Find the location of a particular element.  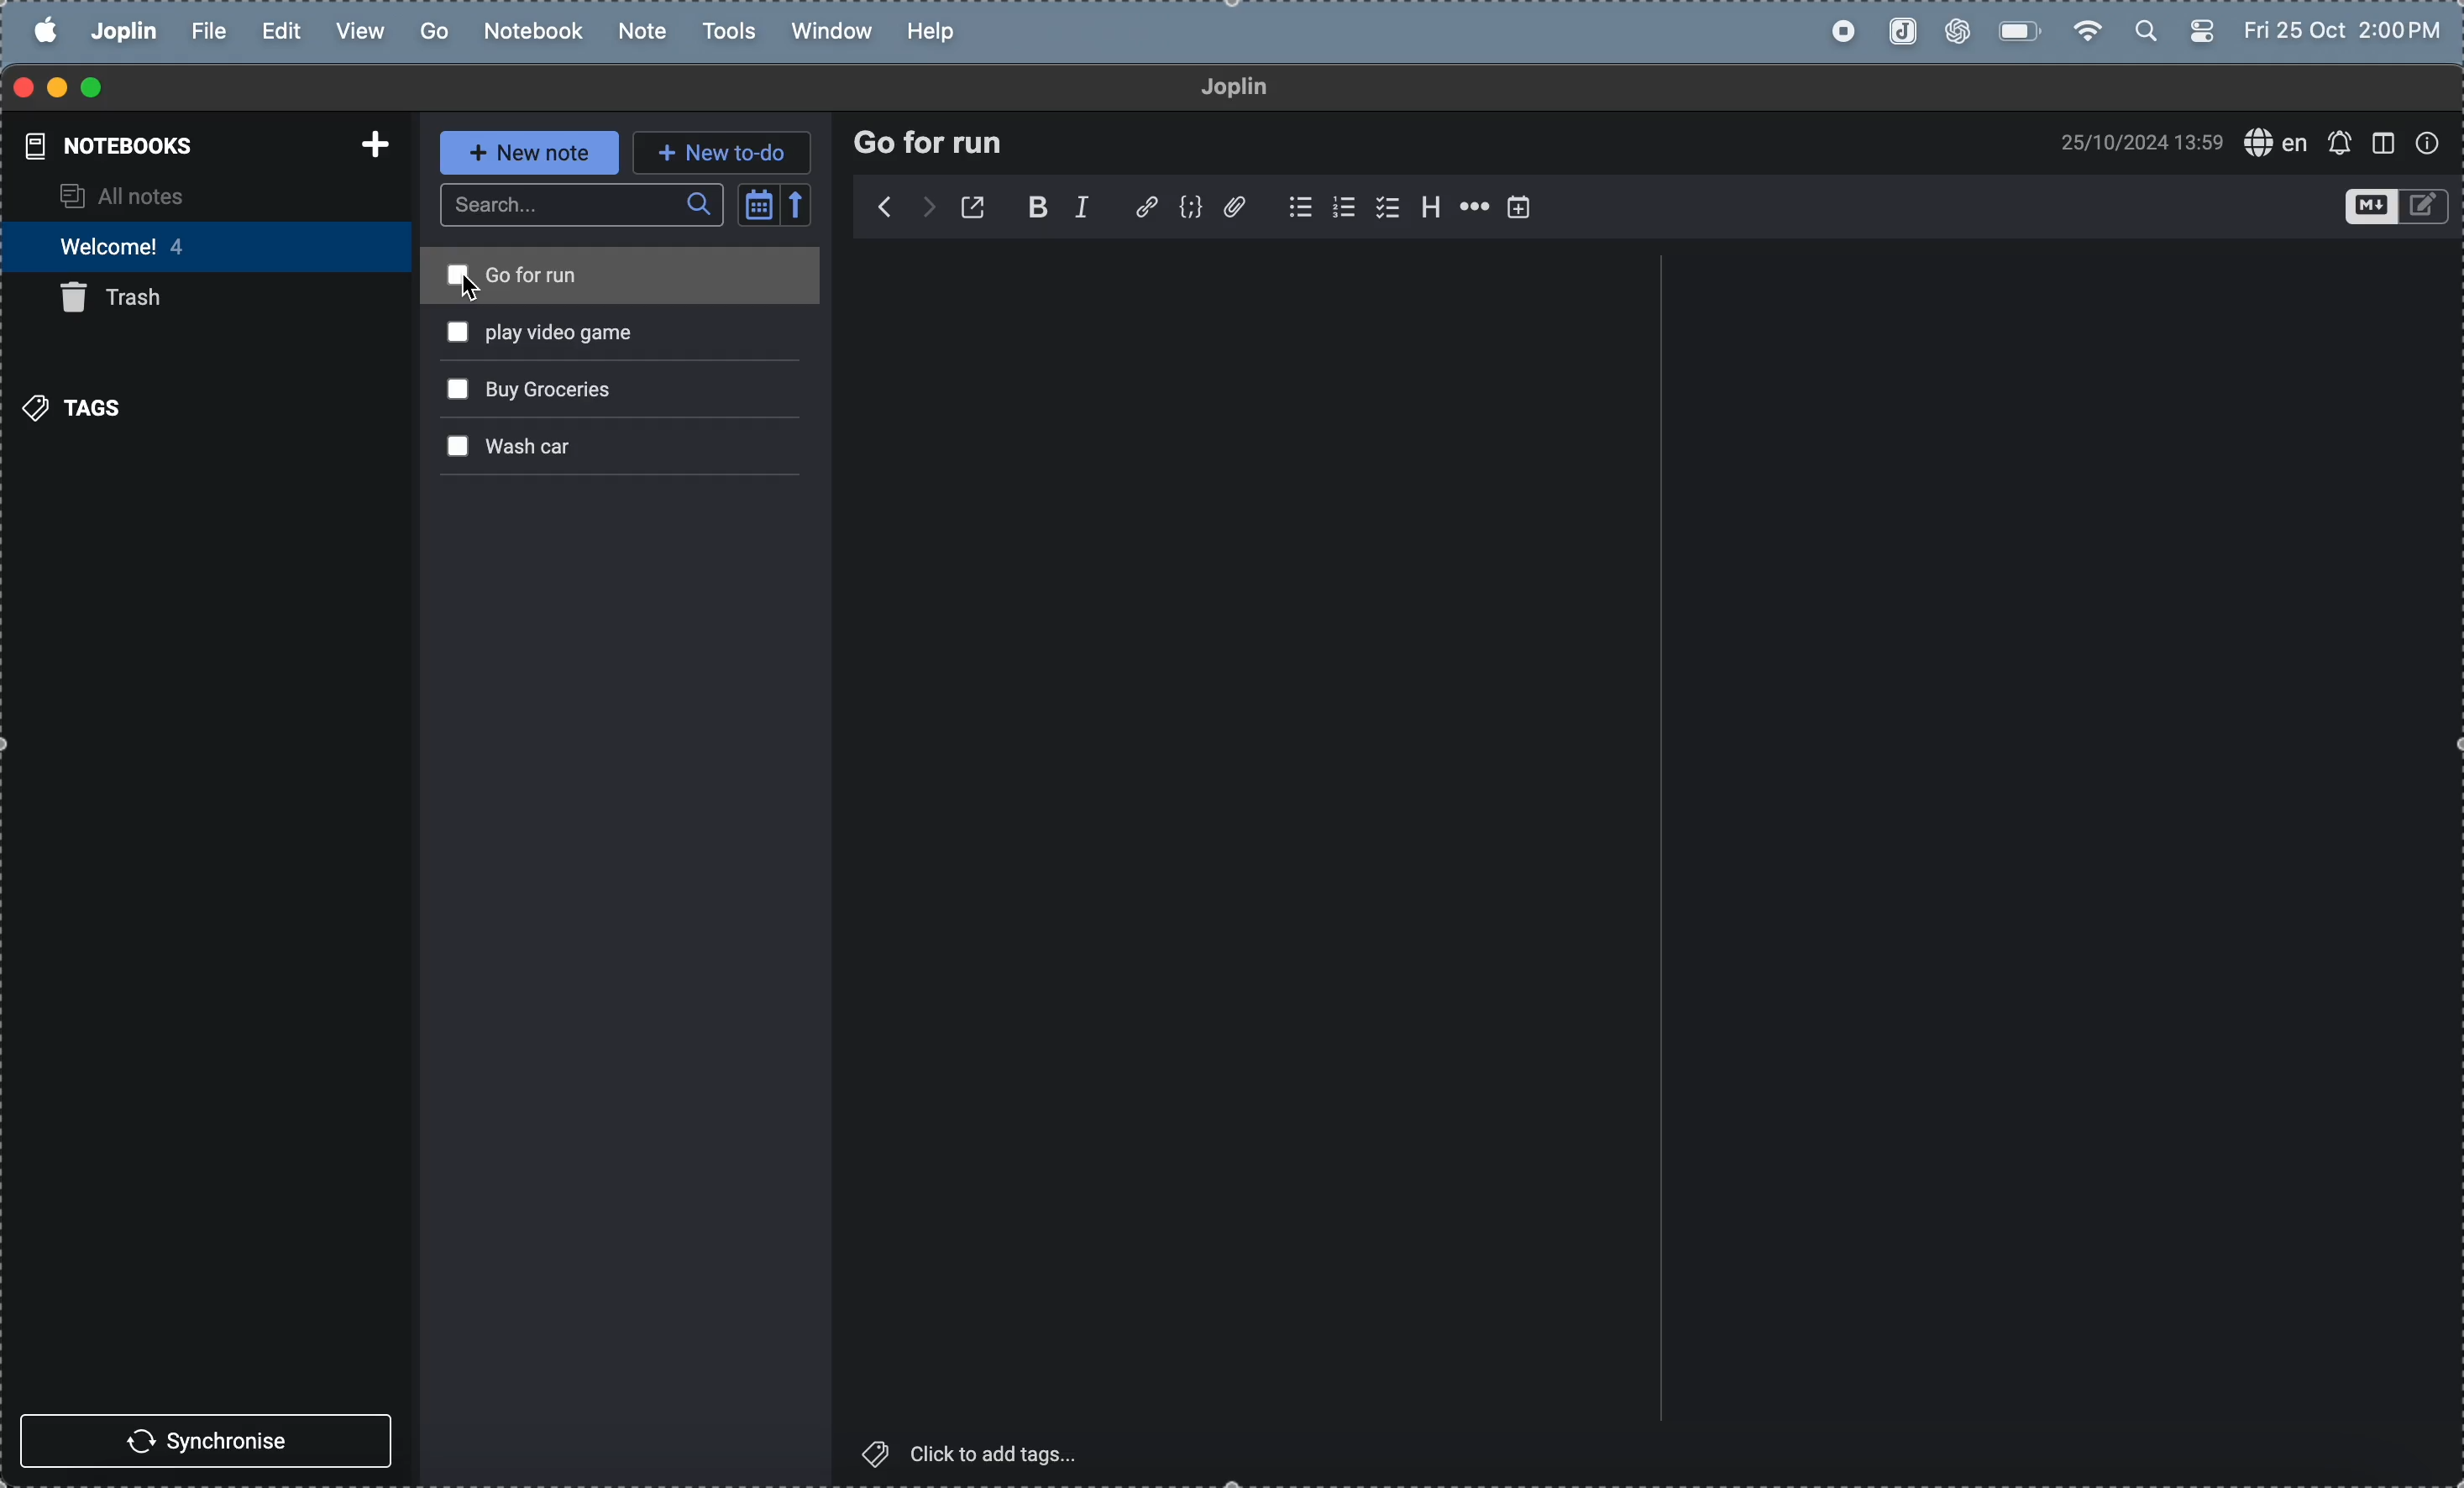

time and date is located at coordinates (2126, 142).